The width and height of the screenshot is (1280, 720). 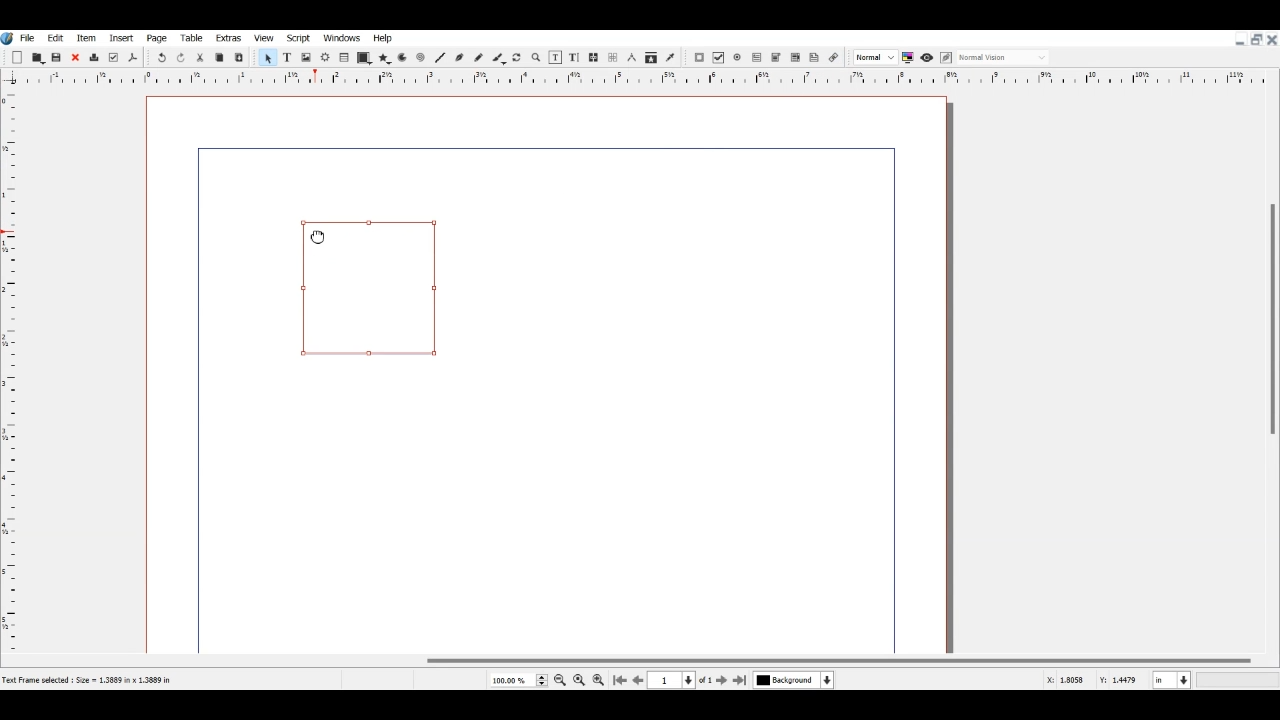 I want to click on Text Annotation , so click(x=815, y=57).